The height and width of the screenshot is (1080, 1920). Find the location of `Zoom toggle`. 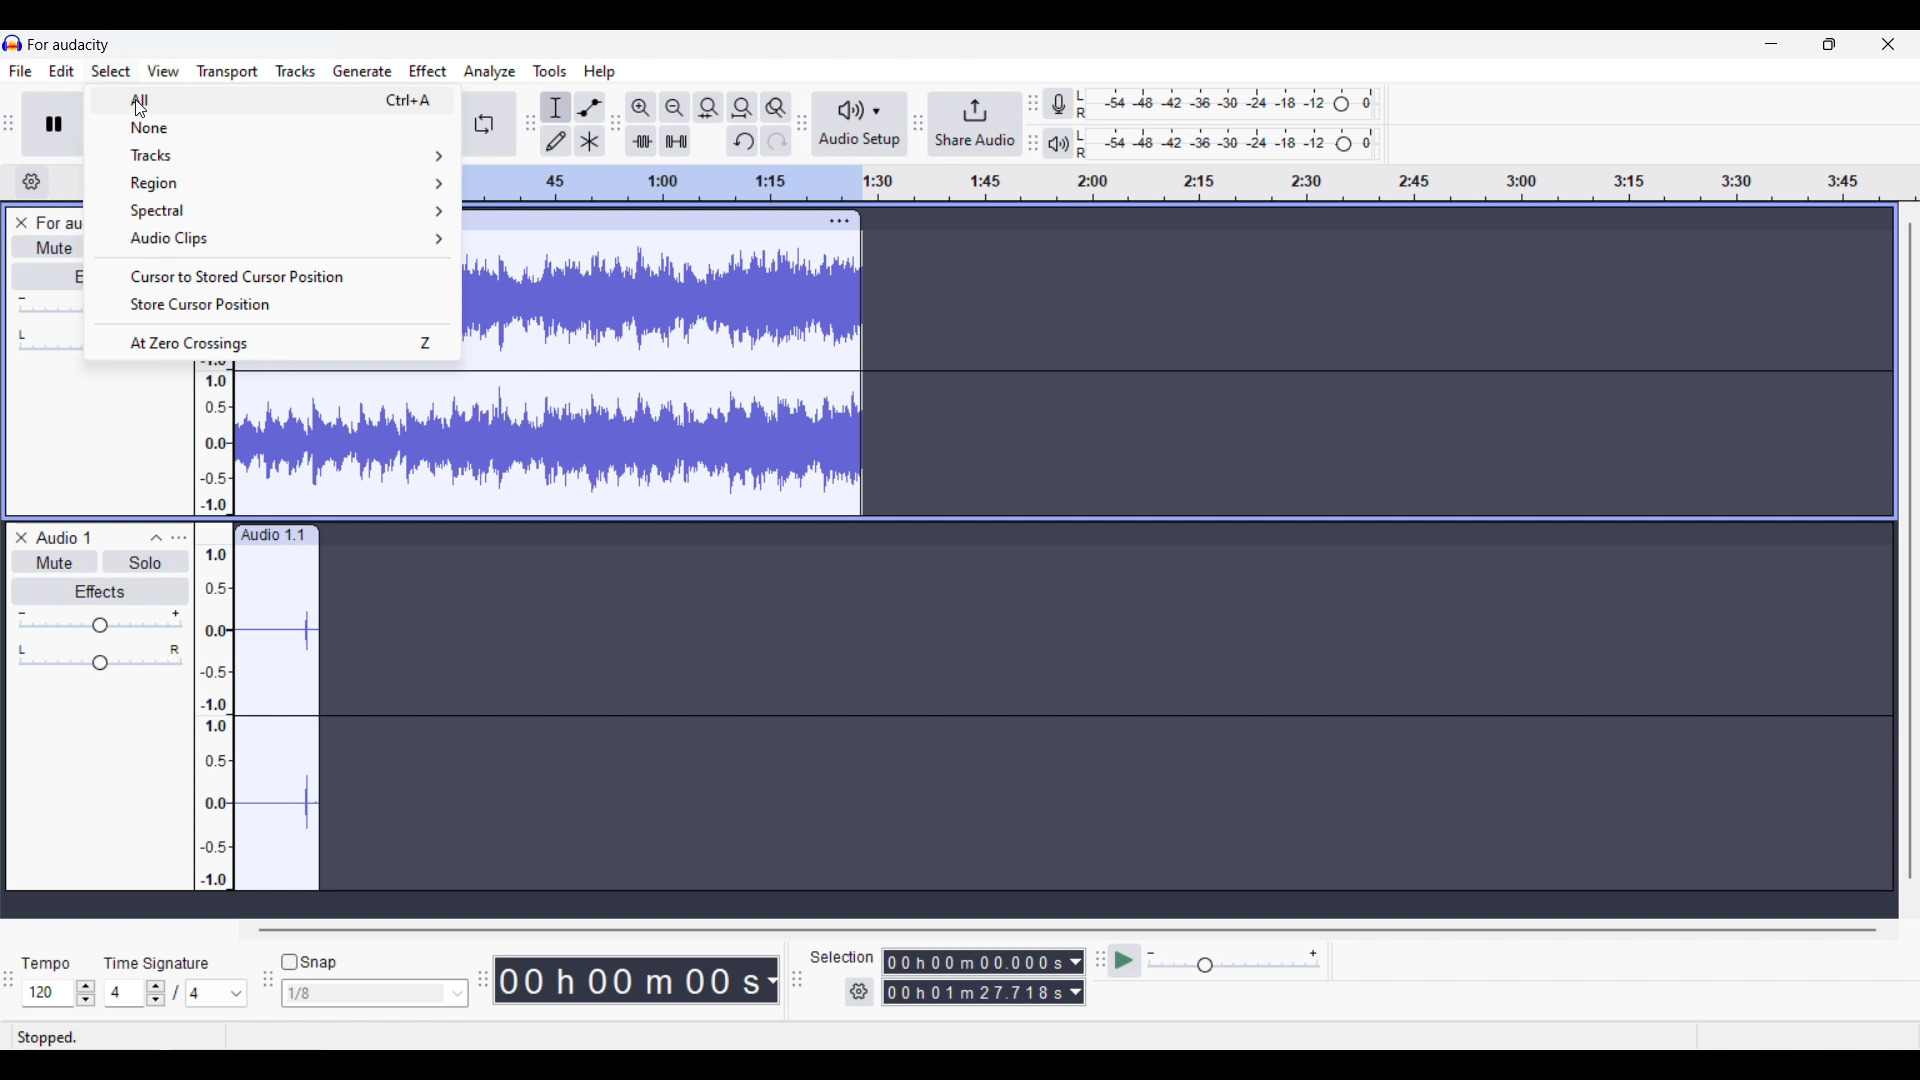

Zoom toggle is located at coordinates (776, 108).